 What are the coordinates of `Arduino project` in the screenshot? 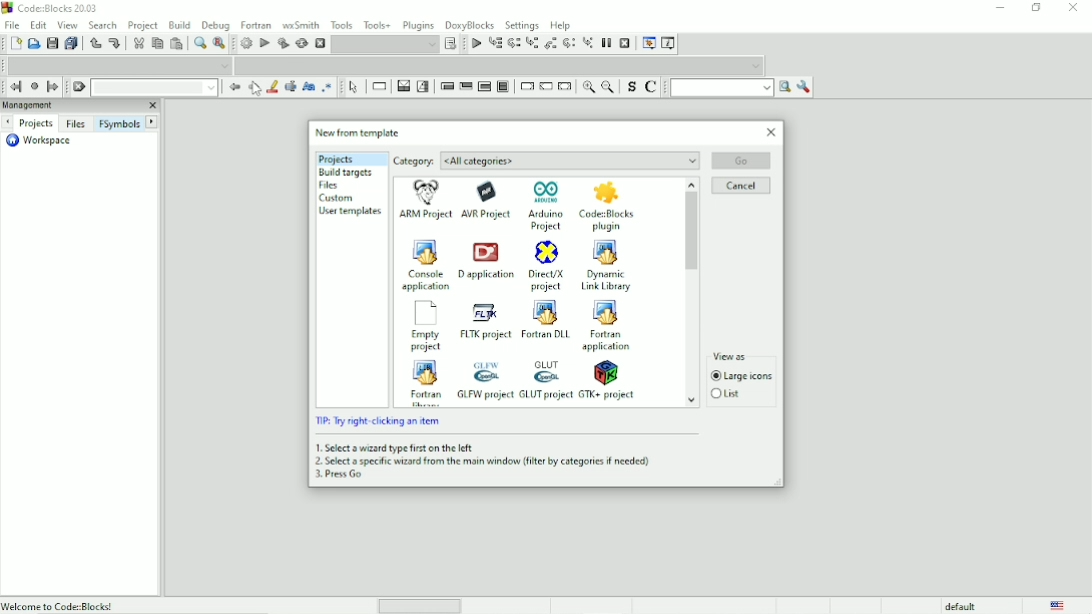 It's located at (547, 205).